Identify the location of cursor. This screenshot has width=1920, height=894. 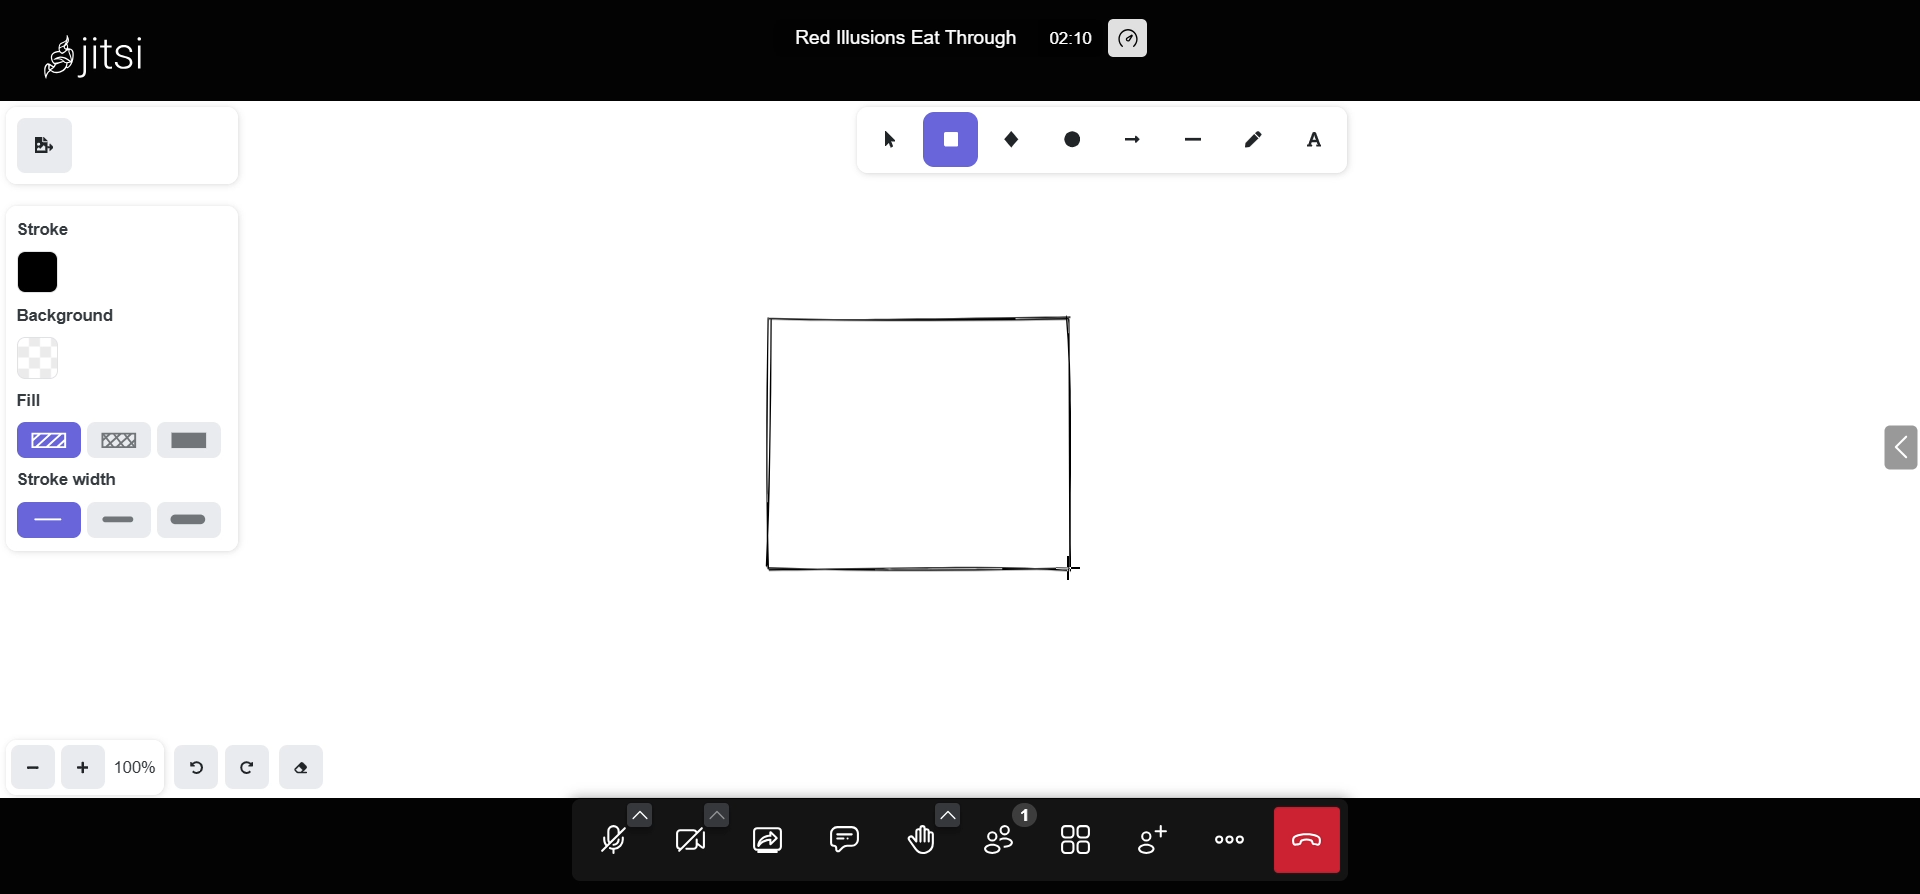
(1063, 571).